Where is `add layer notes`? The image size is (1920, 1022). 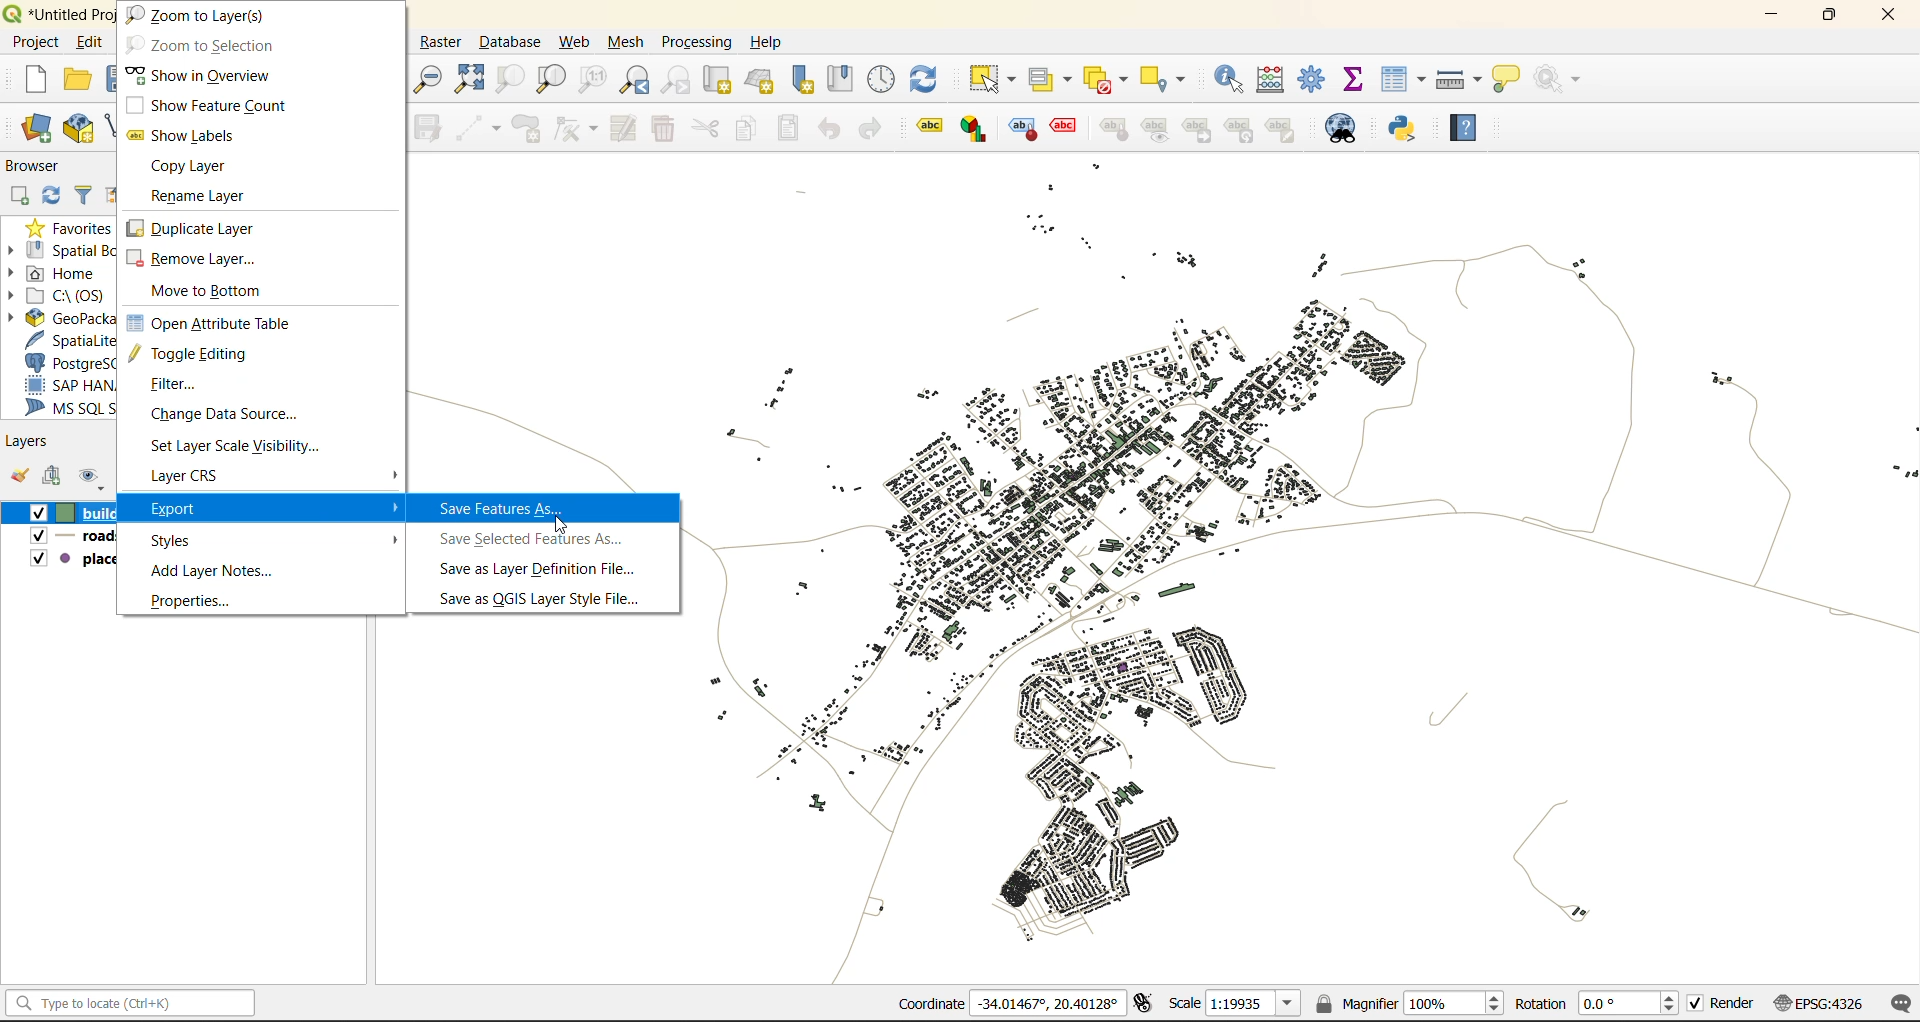 add layer notes is located at coordinates (223, 572).